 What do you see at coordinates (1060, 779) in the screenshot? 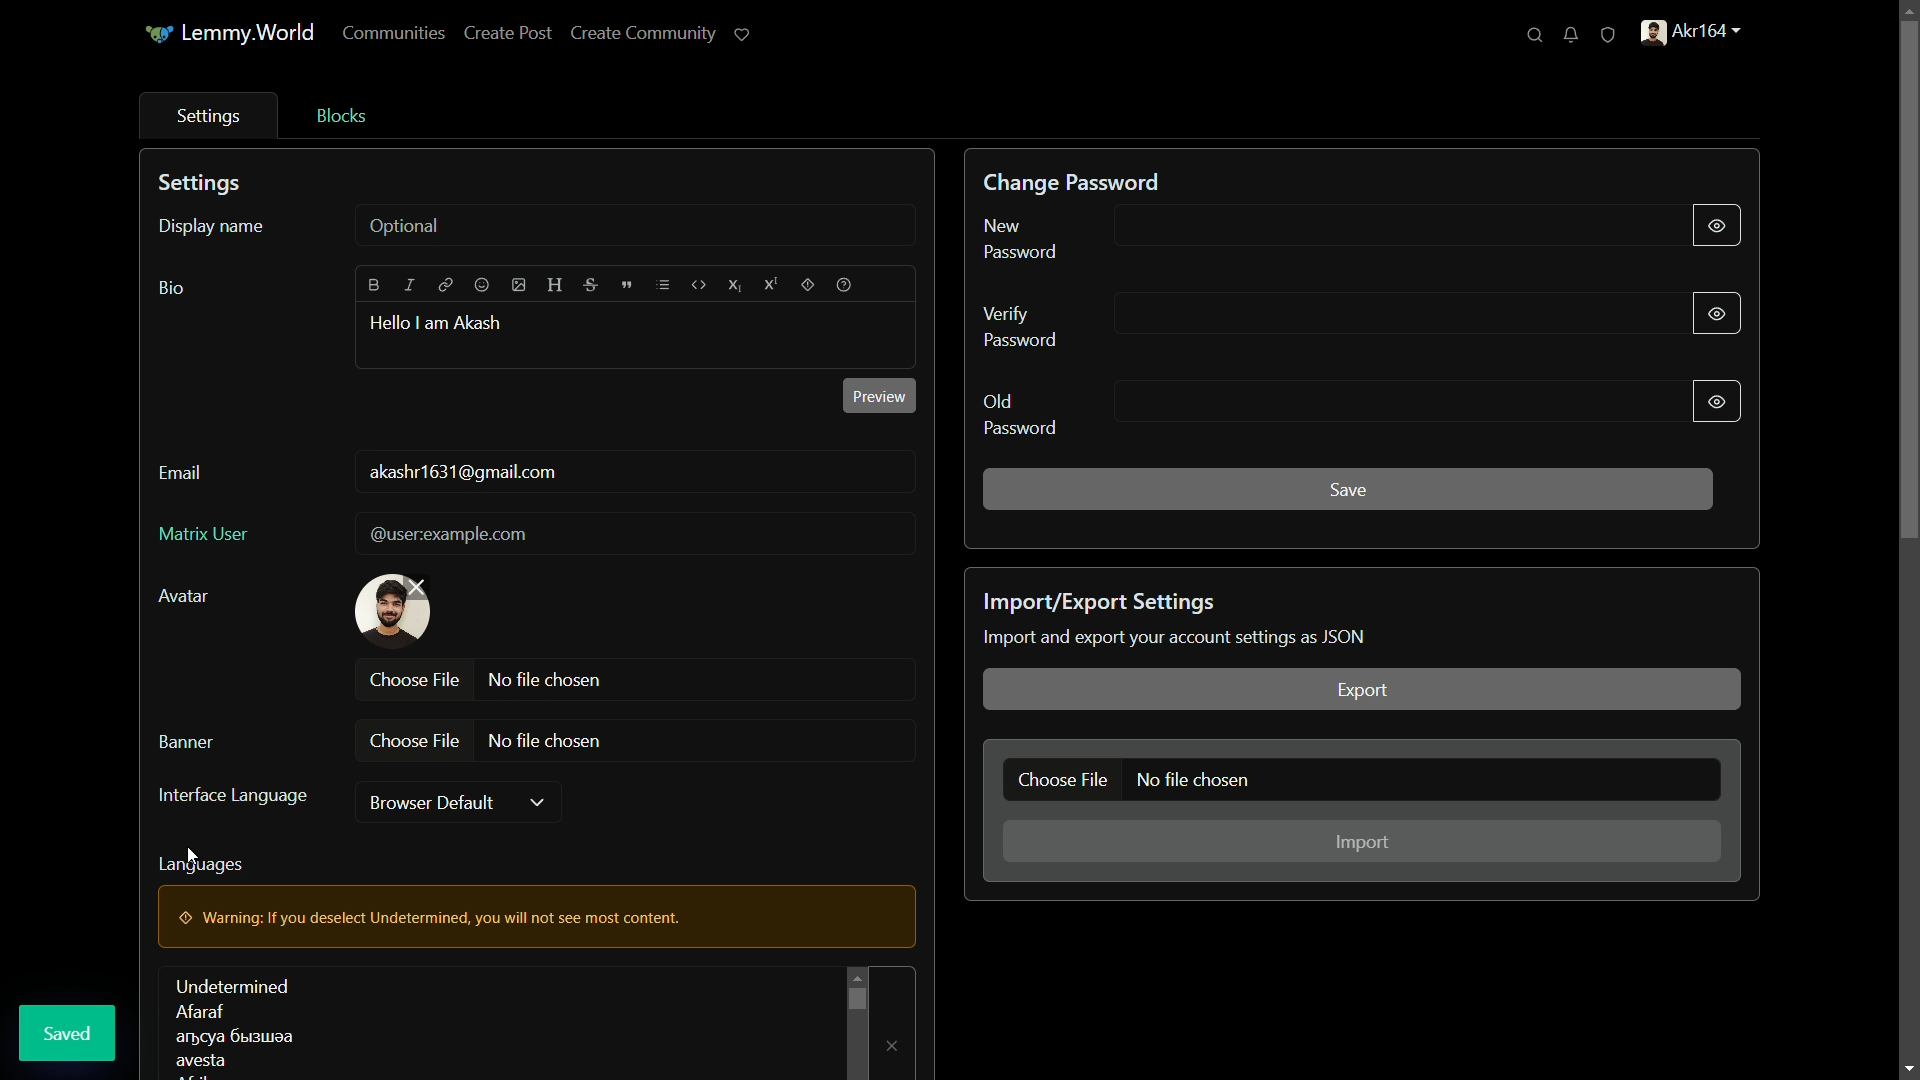
I see `choose file` at bounding box center [1060, 779].